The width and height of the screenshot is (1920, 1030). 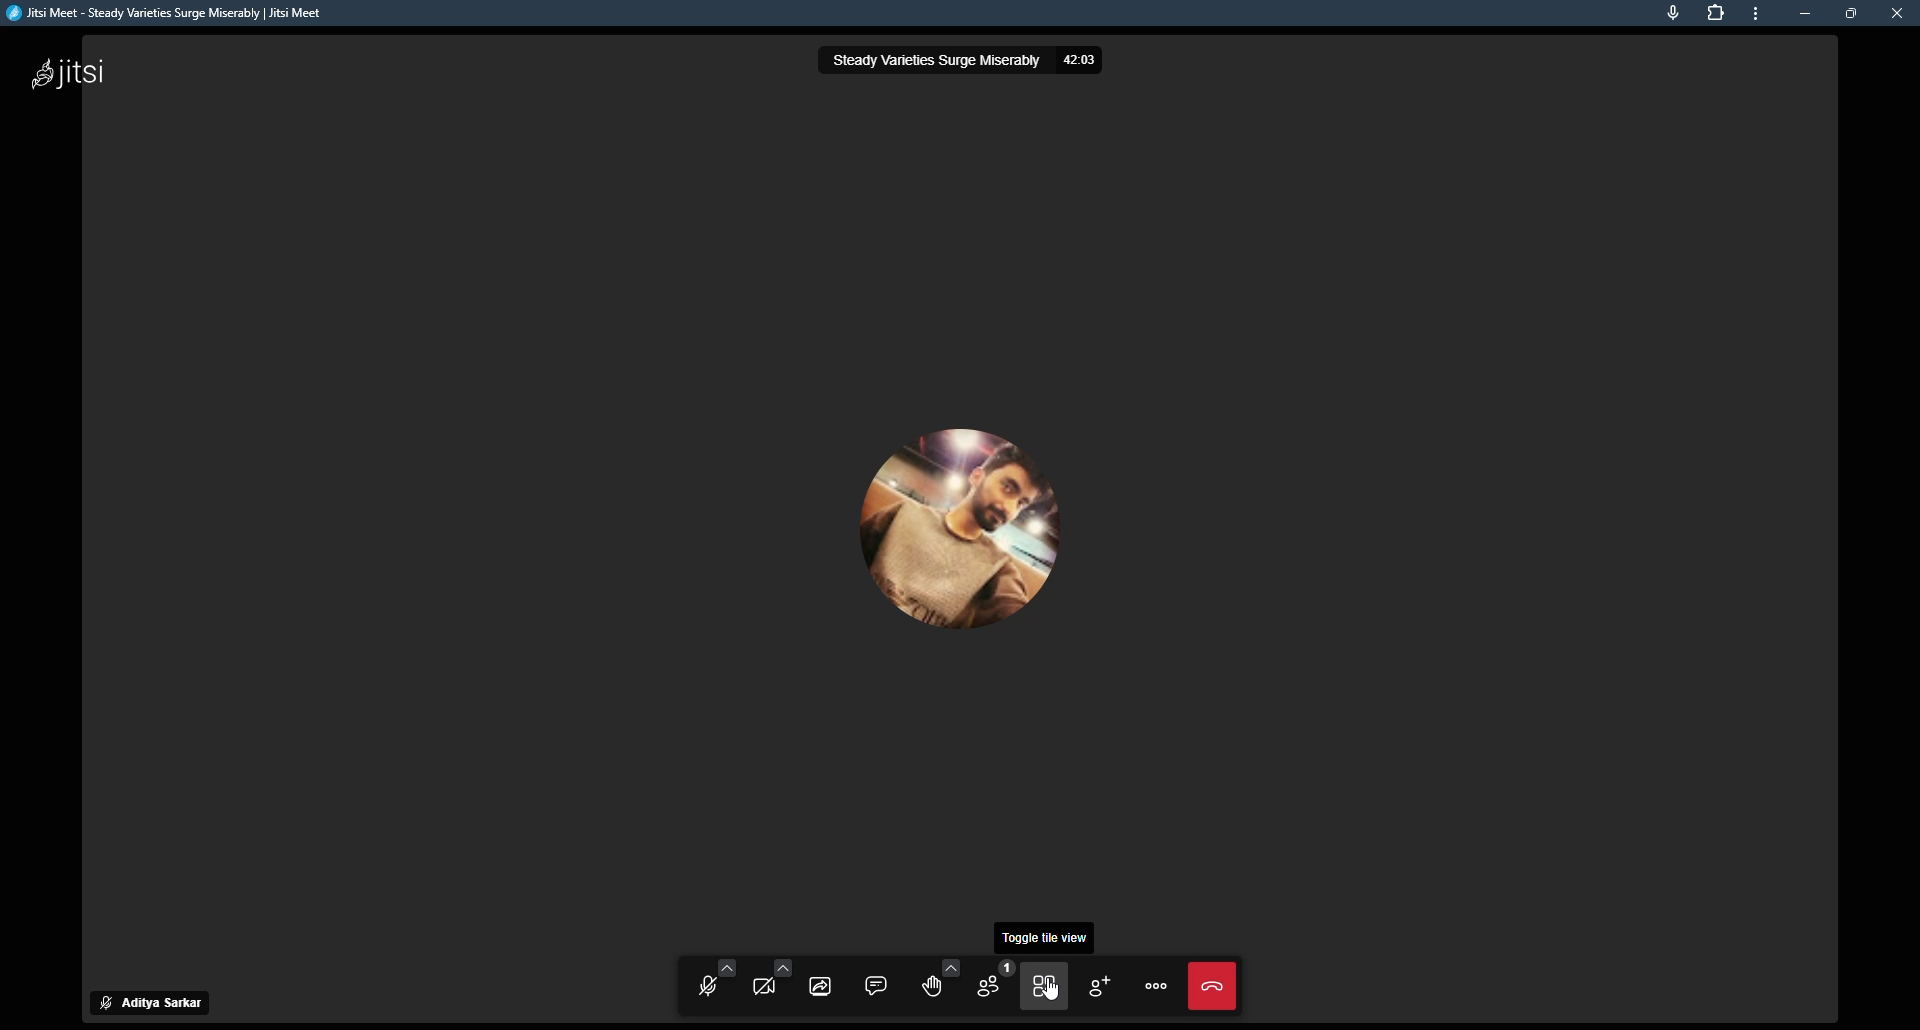 I want to click on cursor, so click(x=1052, y=990).